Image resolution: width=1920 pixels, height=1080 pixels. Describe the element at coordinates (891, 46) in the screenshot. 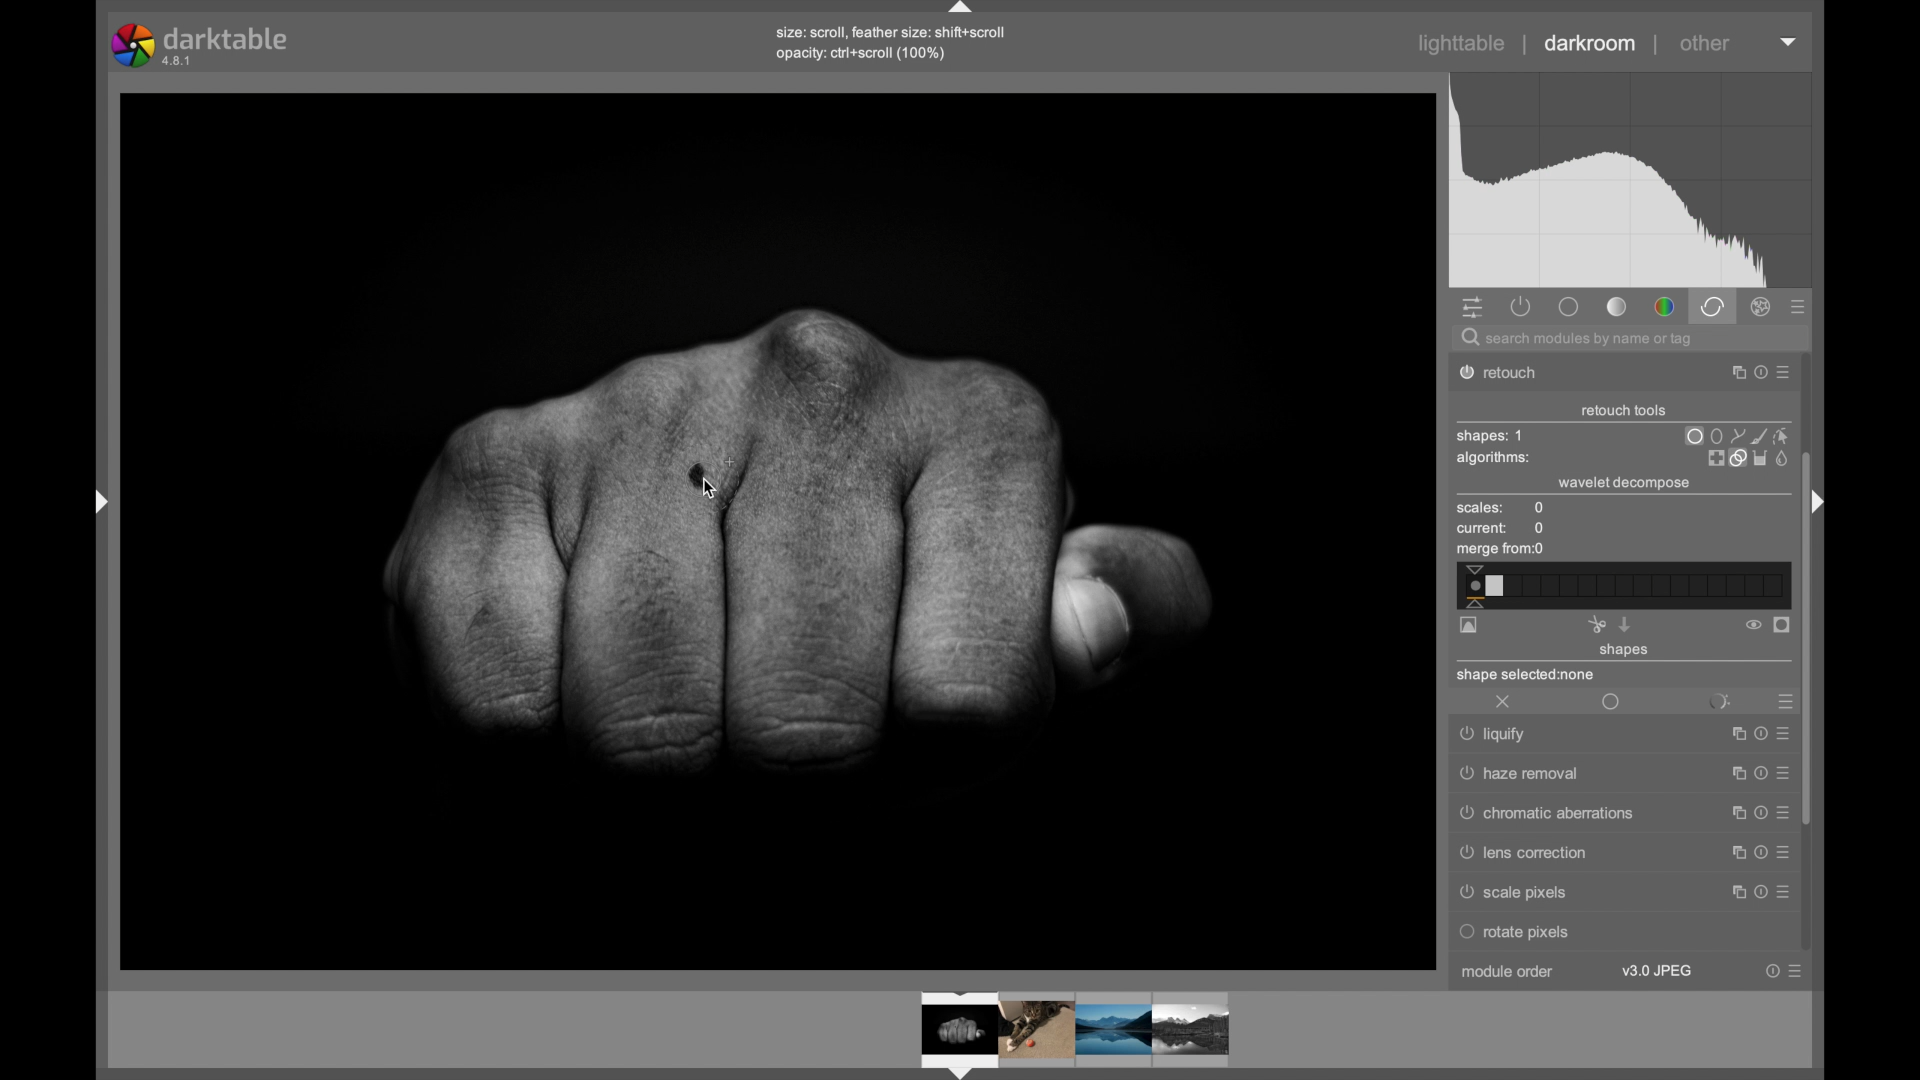

I see `size: scroll, feather size: shift+scrollopacity: ctrl+scroll (100%)` at that location.